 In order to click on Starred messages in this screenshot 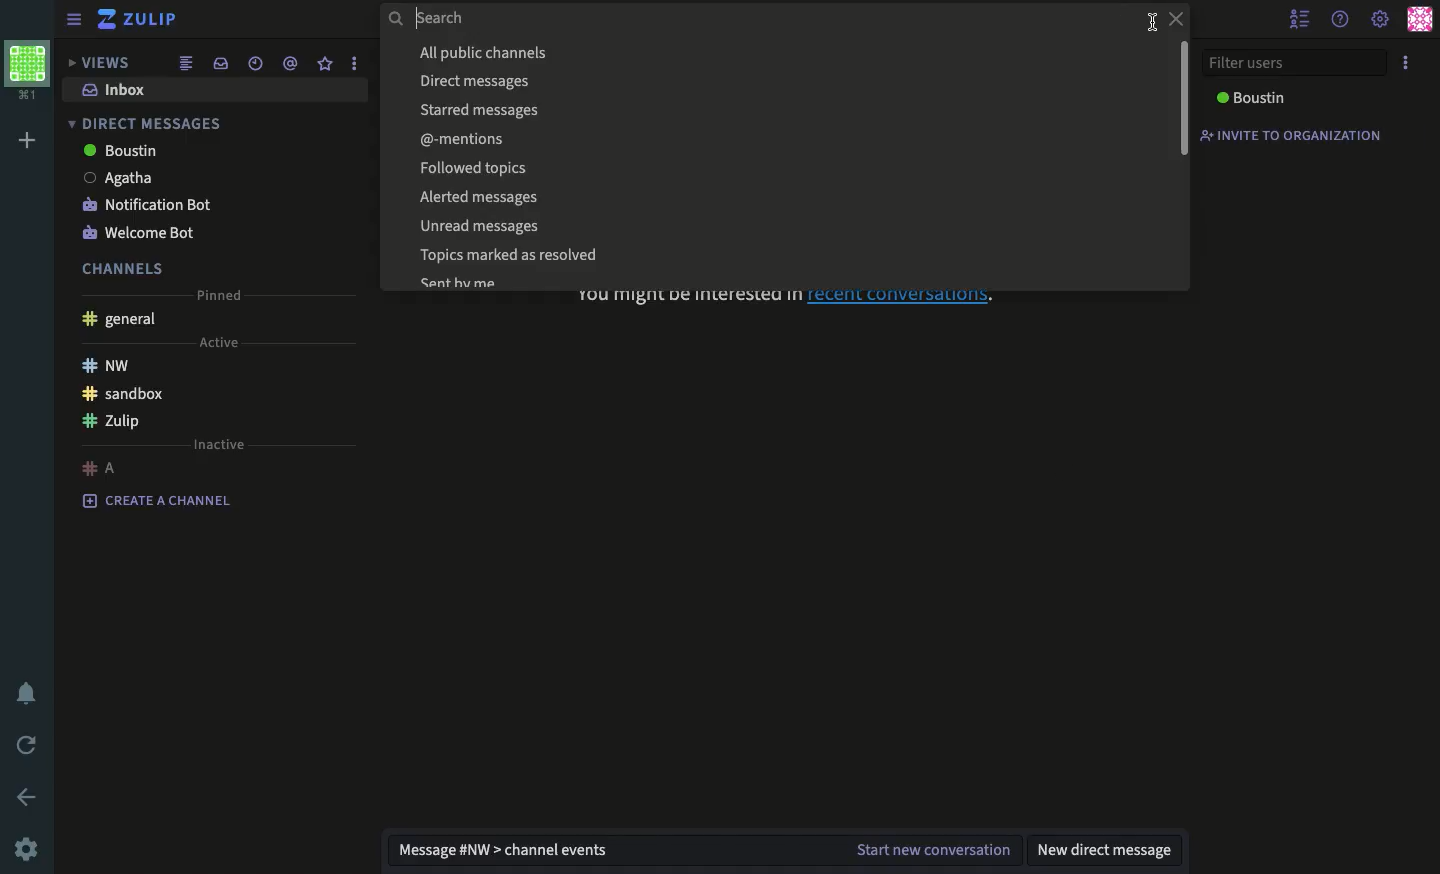, I will do `click(481, 110)`.